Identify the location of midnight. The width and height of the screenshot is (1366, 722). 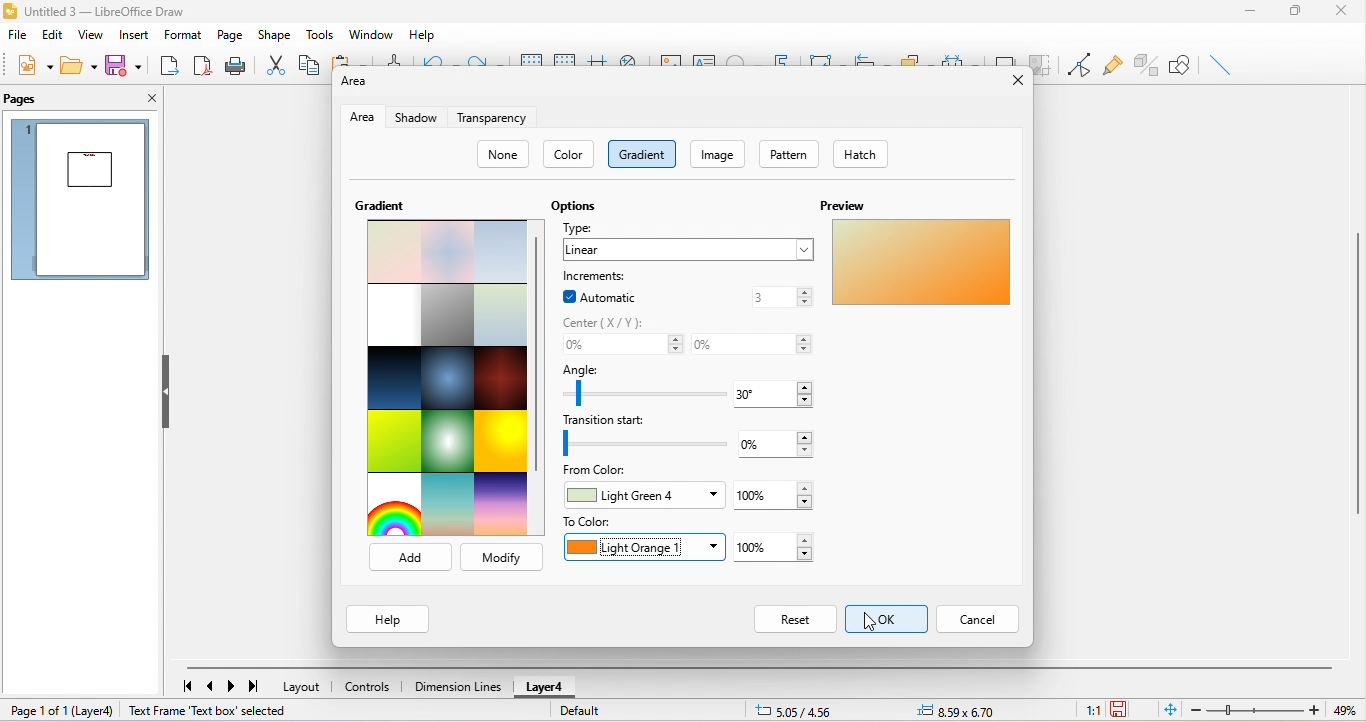
(393, 381).